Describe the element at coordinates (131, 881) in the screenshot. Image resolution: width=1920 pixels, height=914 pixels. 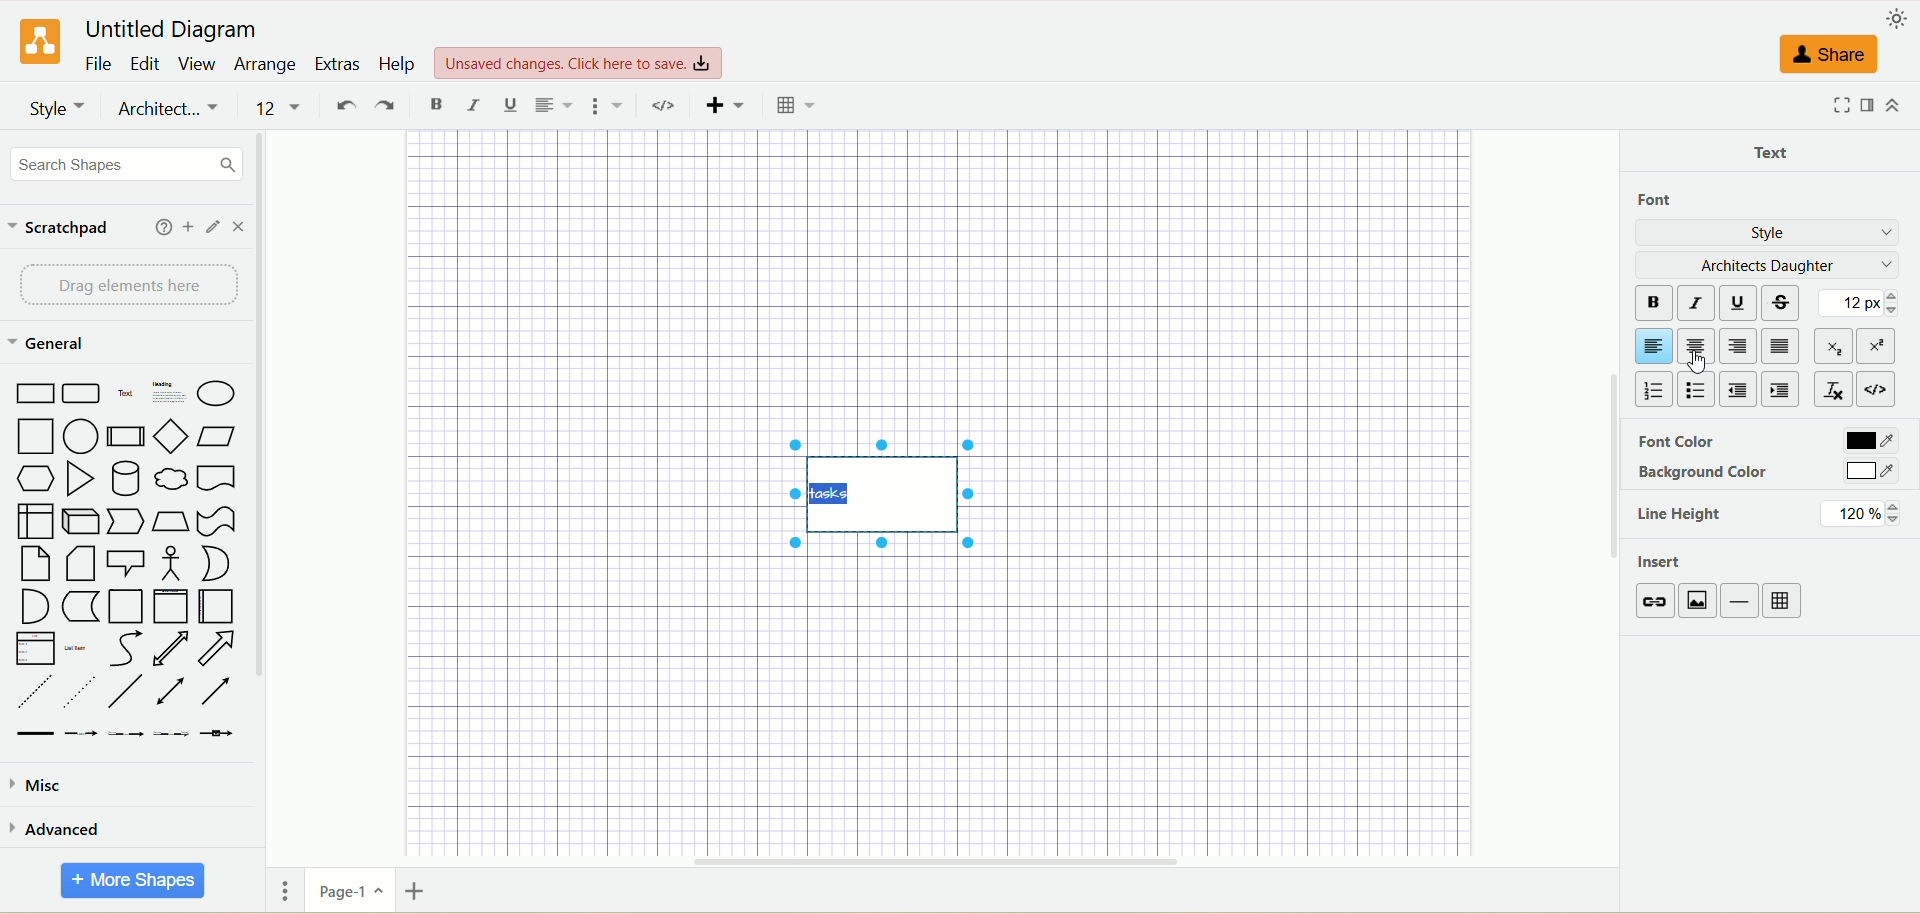
I see `more shapes` at that location.